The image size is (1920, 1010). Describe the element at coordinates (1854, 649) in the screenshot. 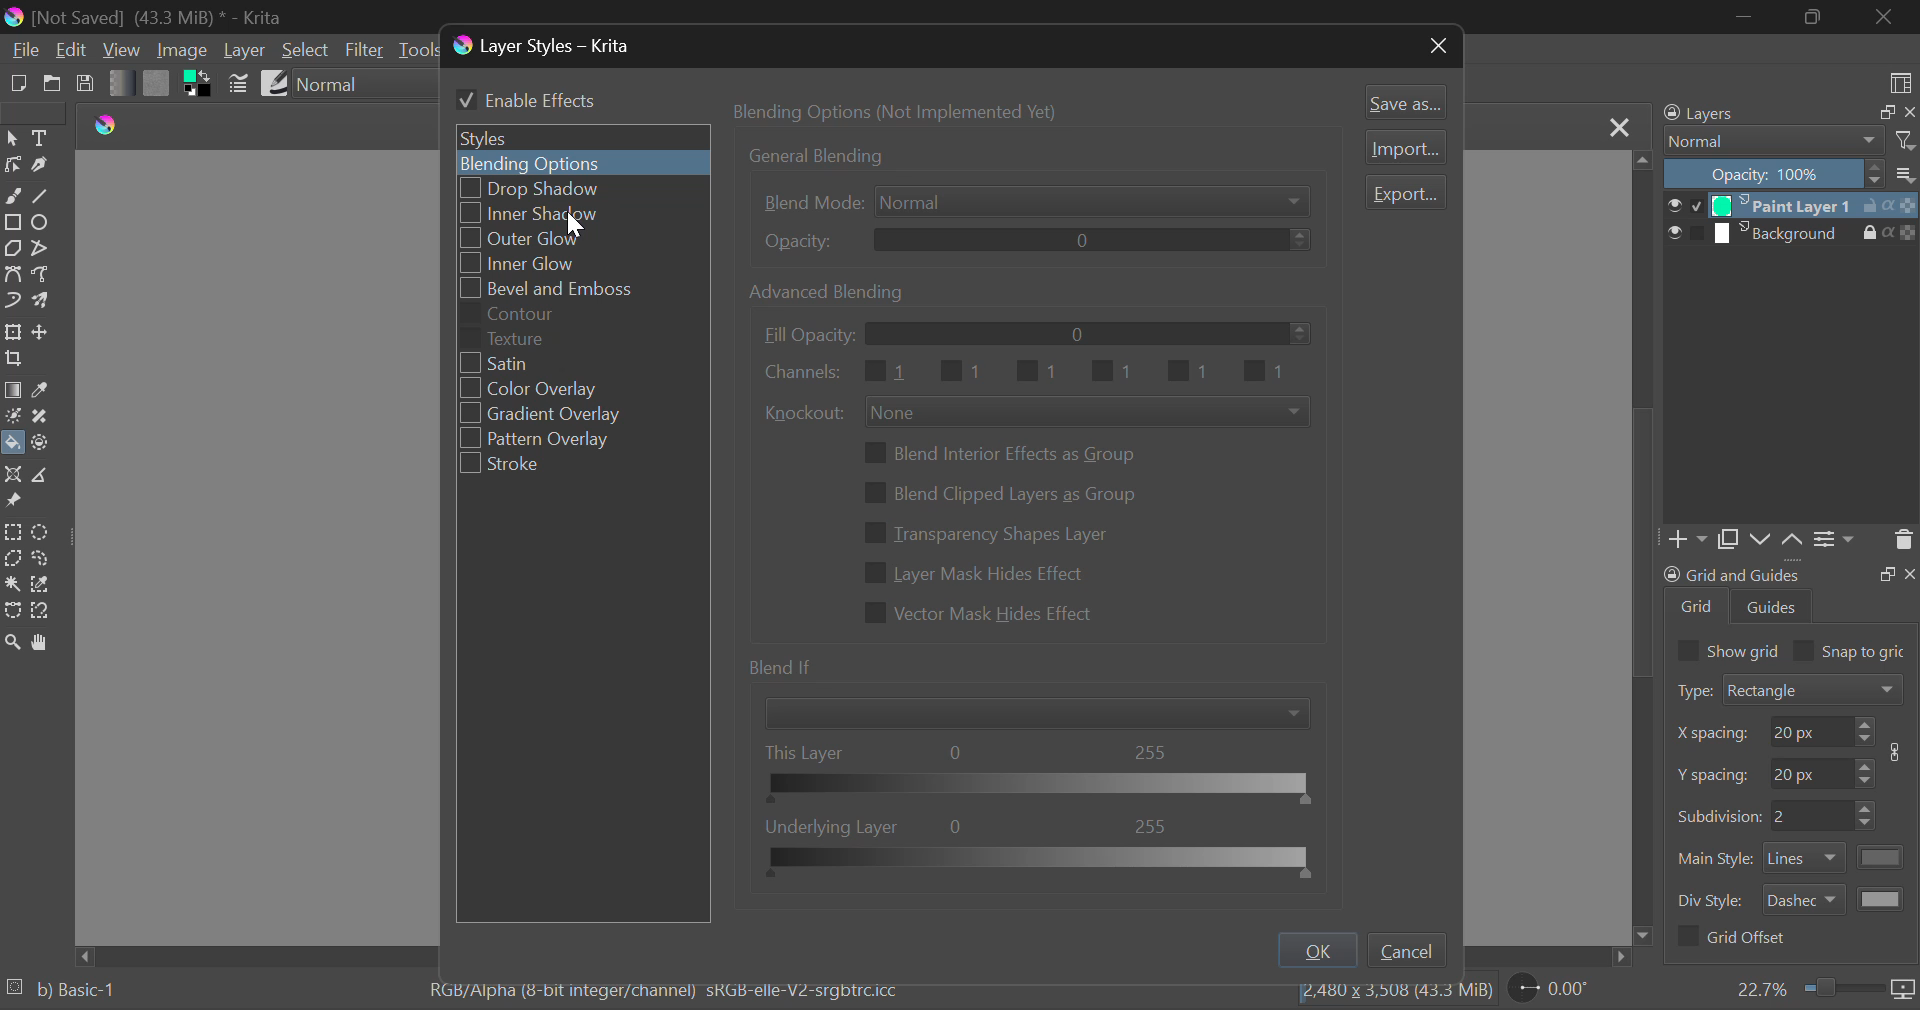

I see `Snap to grid` at that location.